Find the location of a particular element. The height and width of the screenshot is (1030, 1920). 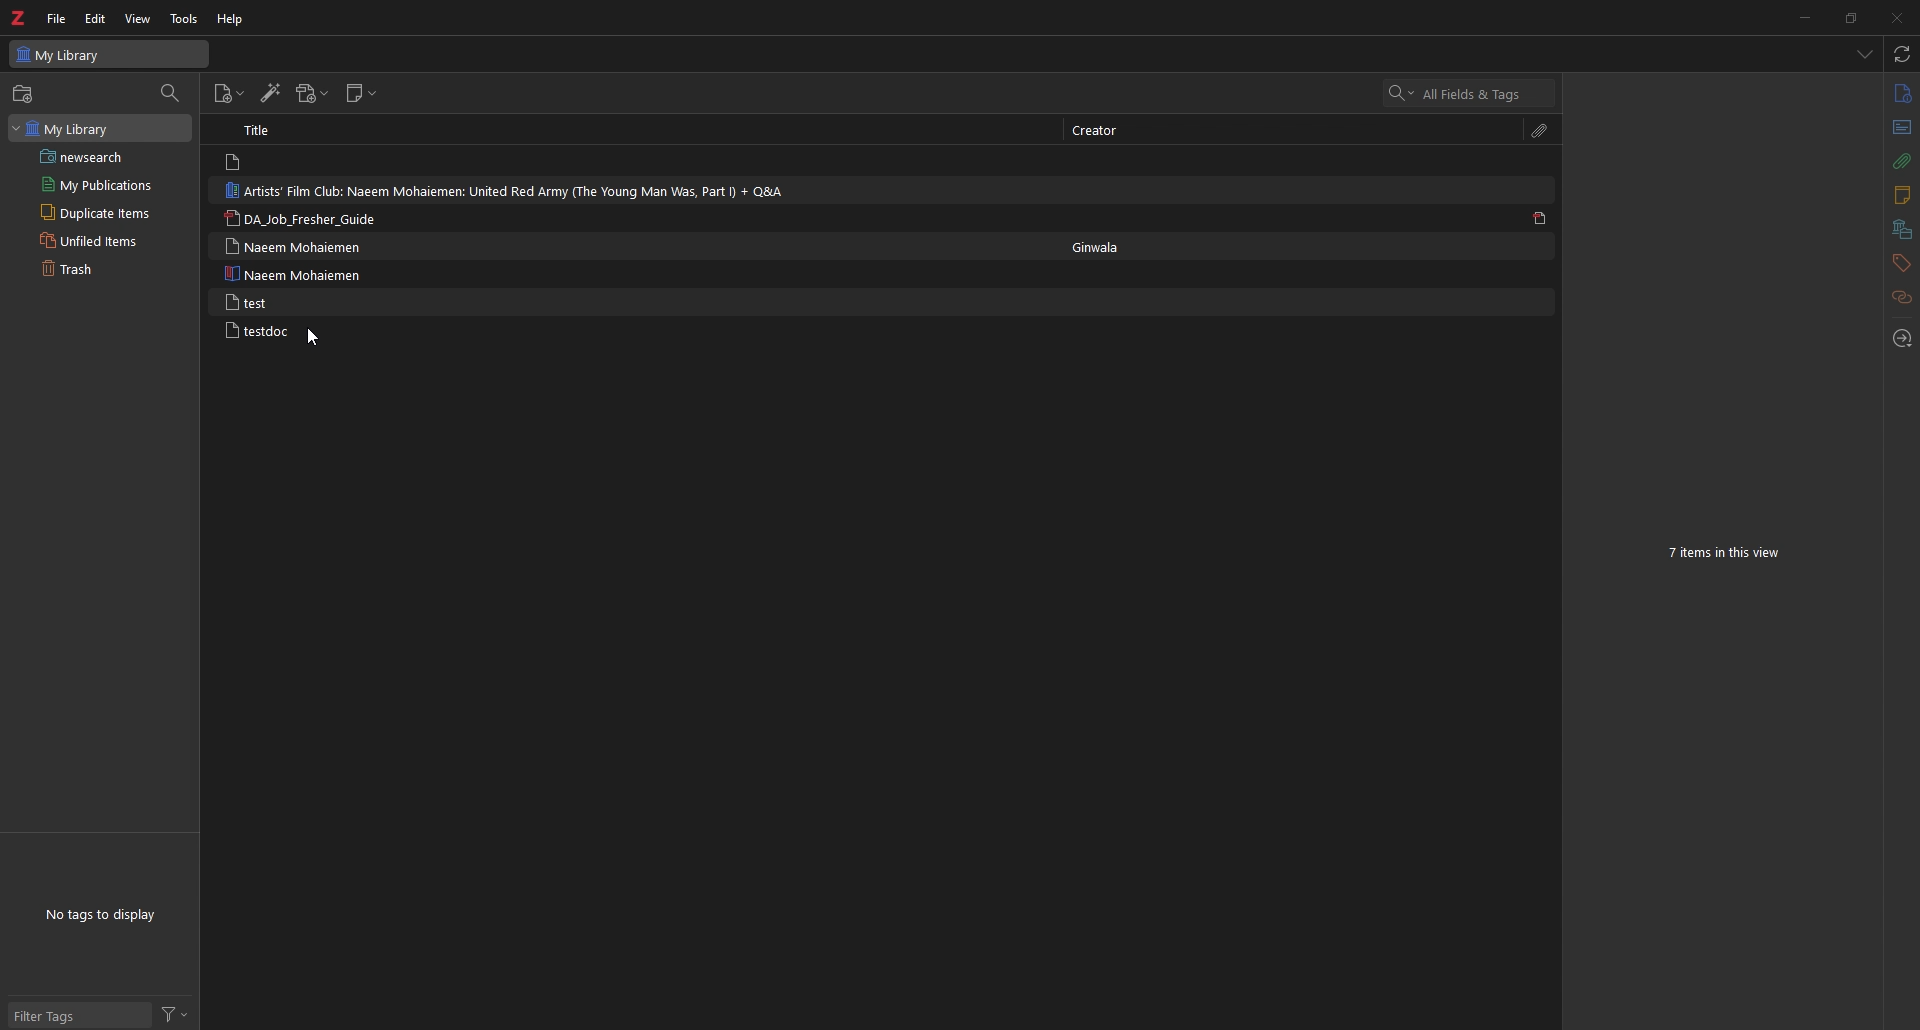

view is located at coordinates (137, 19).